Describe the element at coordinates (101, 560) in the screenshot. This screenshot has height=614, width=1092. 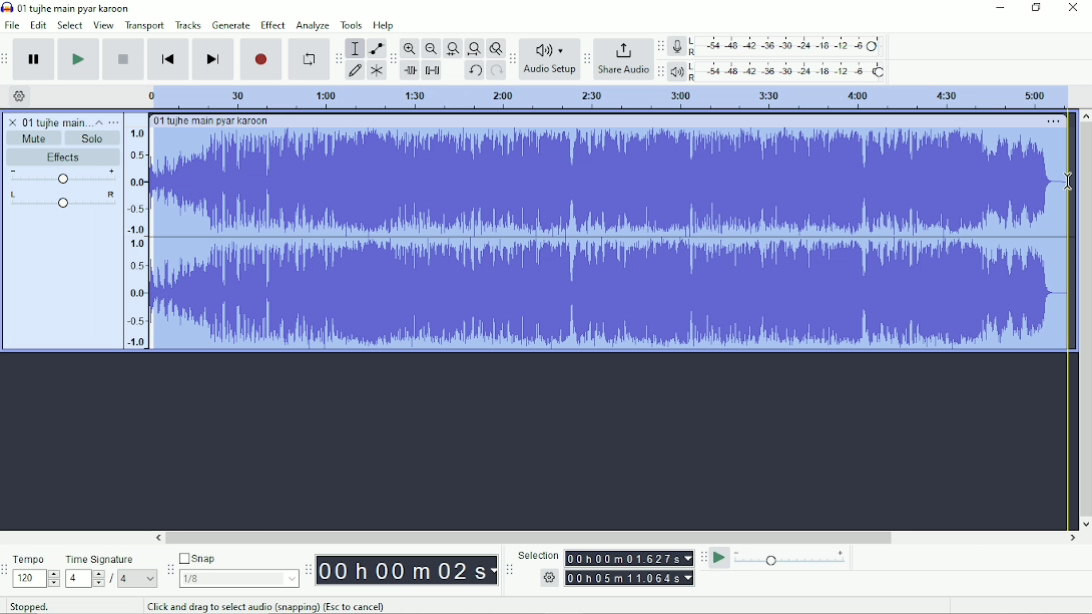
I see `Time Signature` at that location.